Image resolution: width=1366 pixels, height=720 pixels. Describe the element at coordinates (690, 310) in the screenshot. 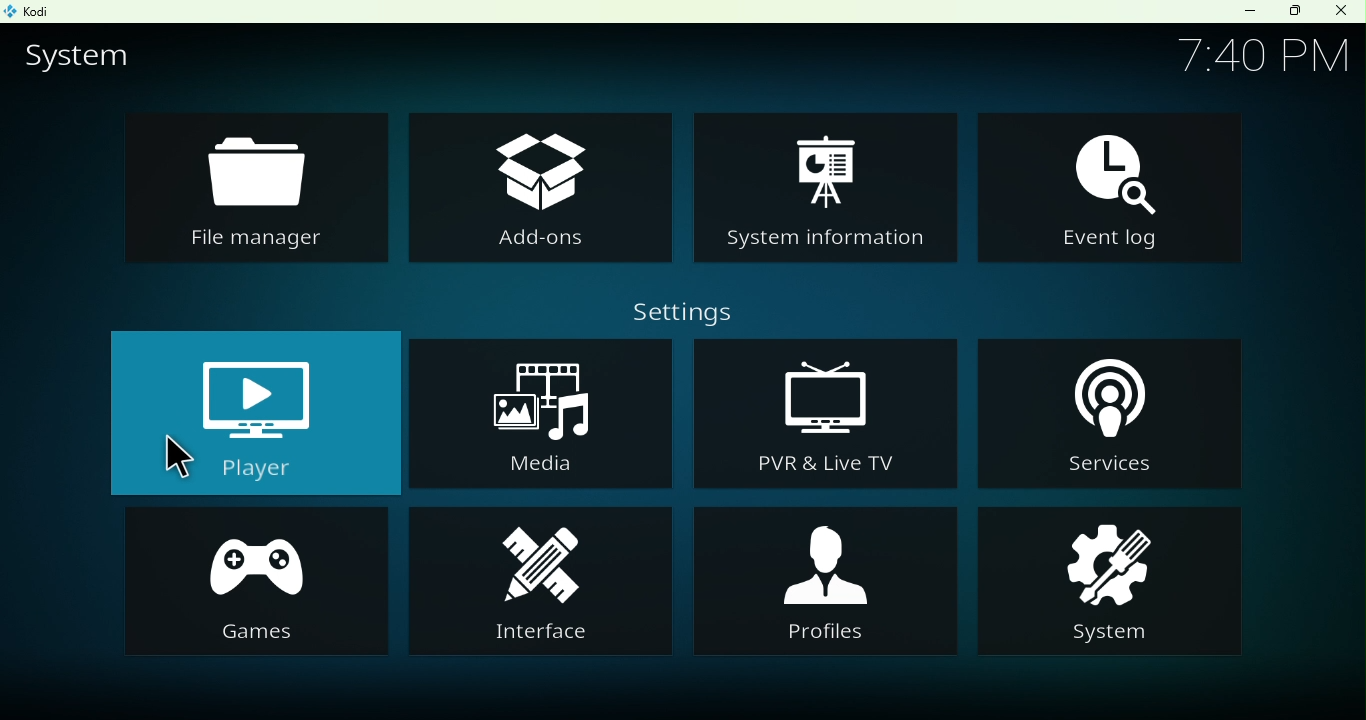

I see `Settings` at that location.